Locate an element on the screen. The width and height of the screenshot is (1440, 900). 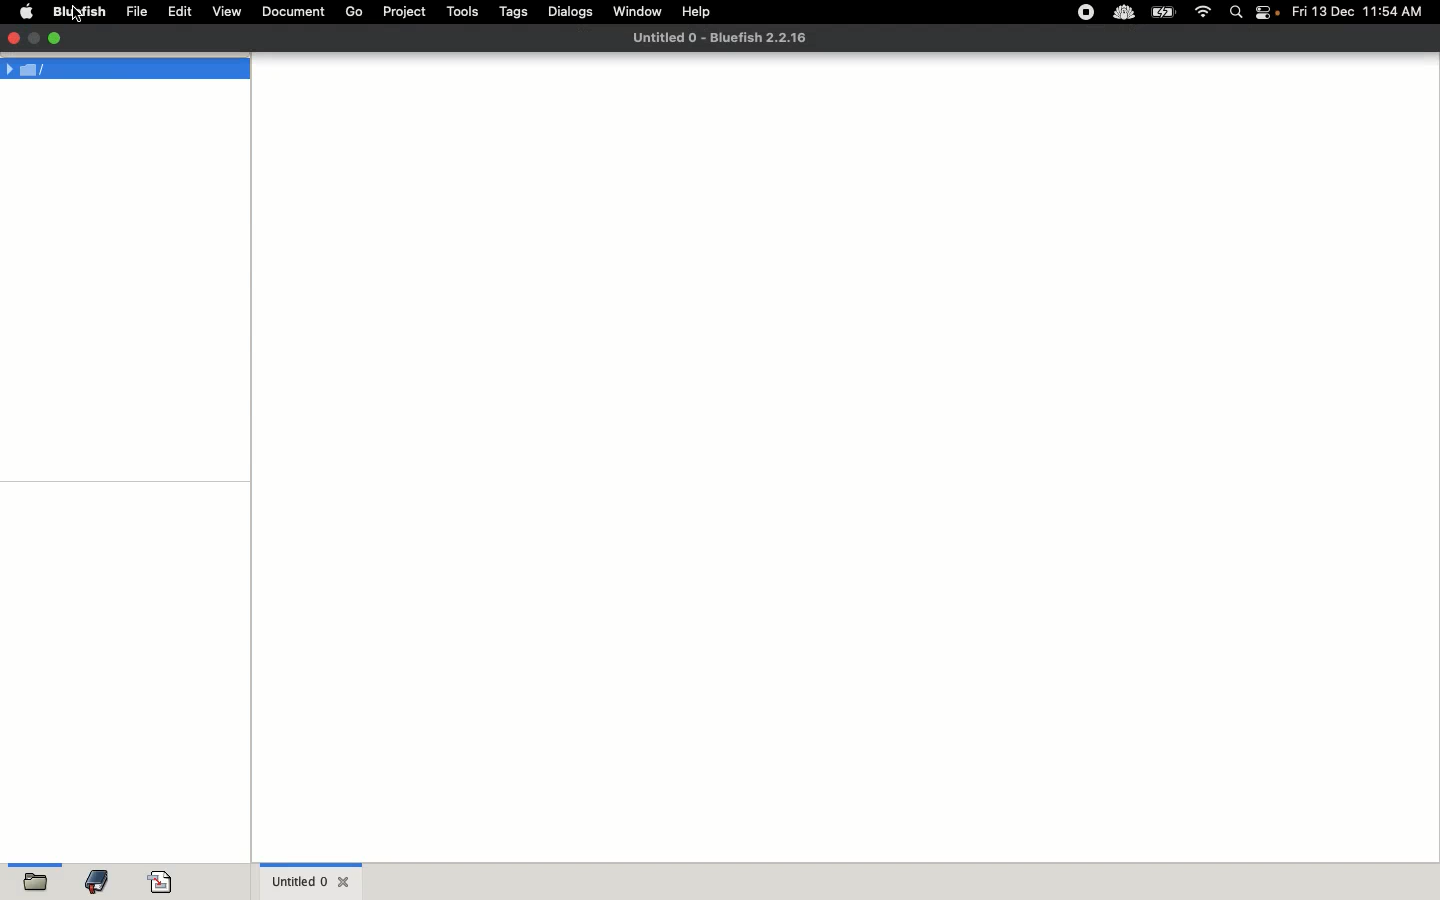
Go is located at coordinates (354, 12).